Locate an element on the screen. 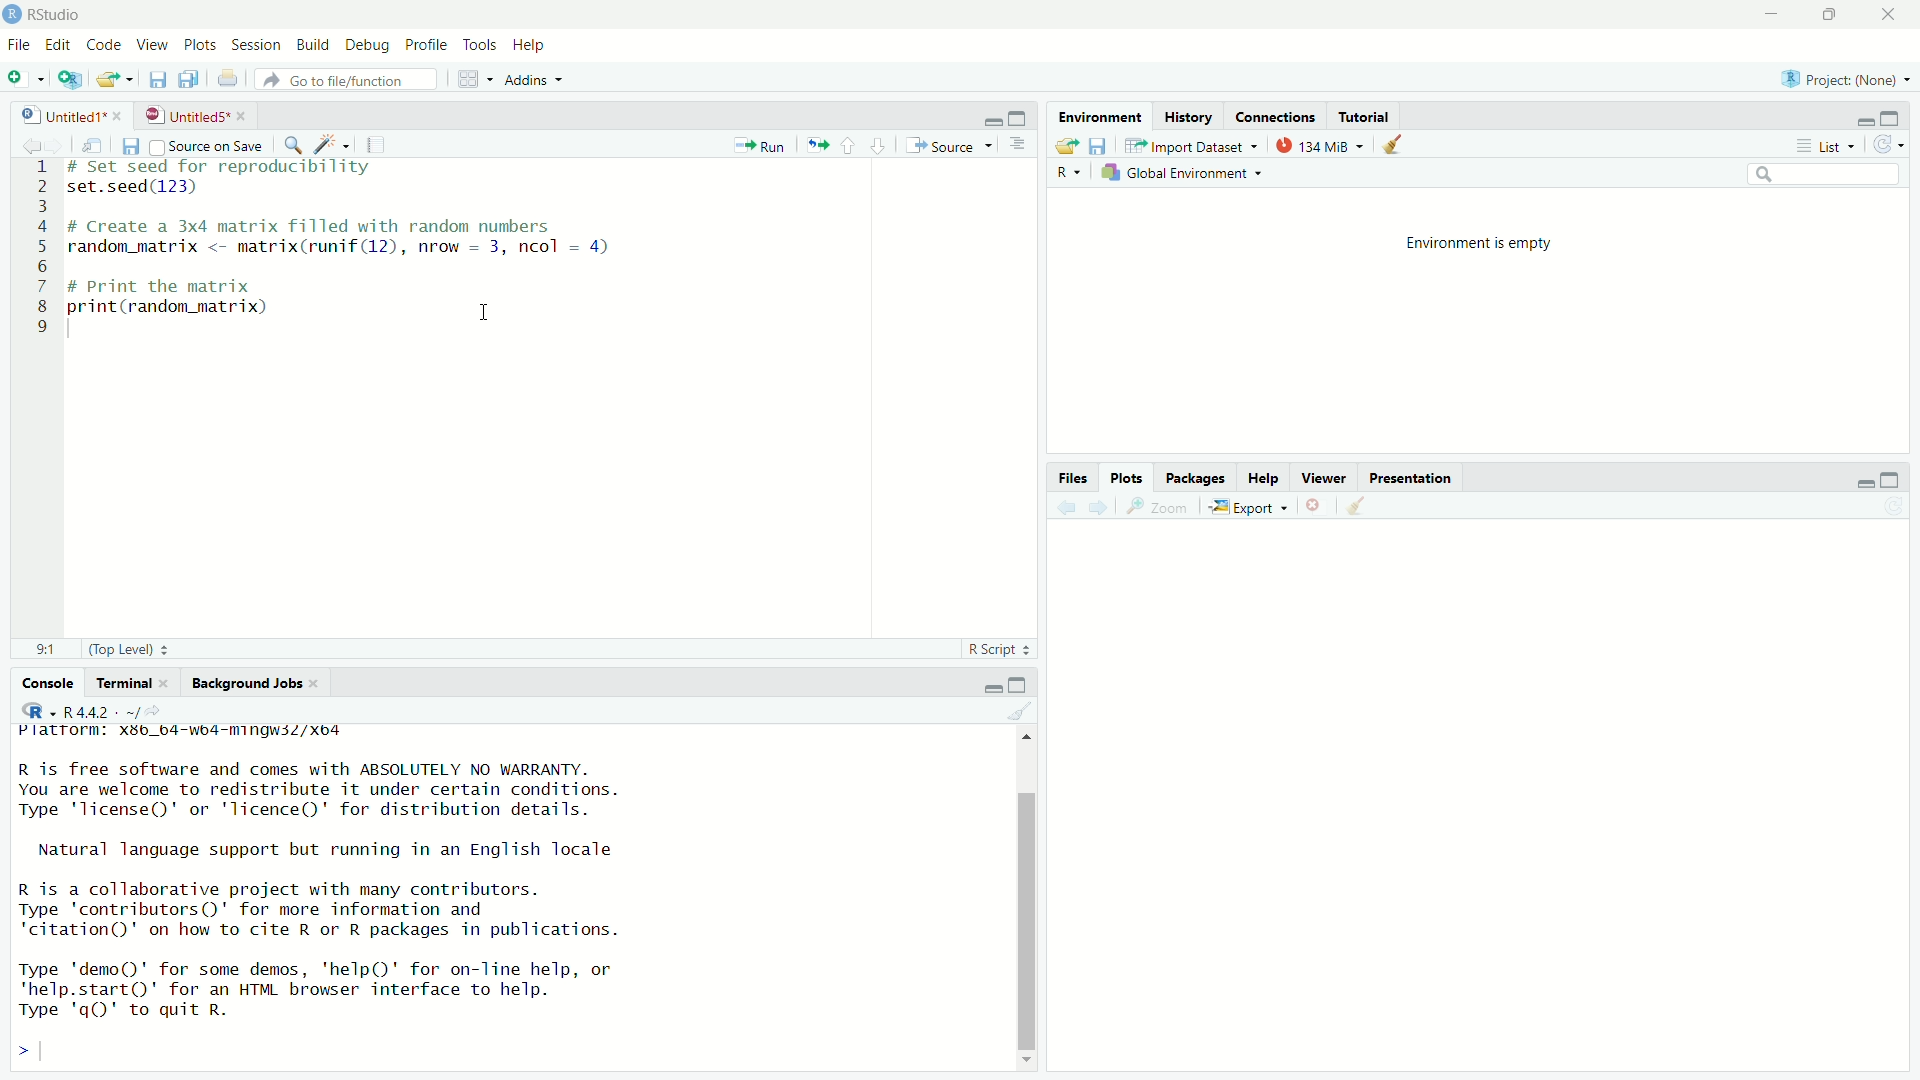  Debug is located at coordinates (368, 43).